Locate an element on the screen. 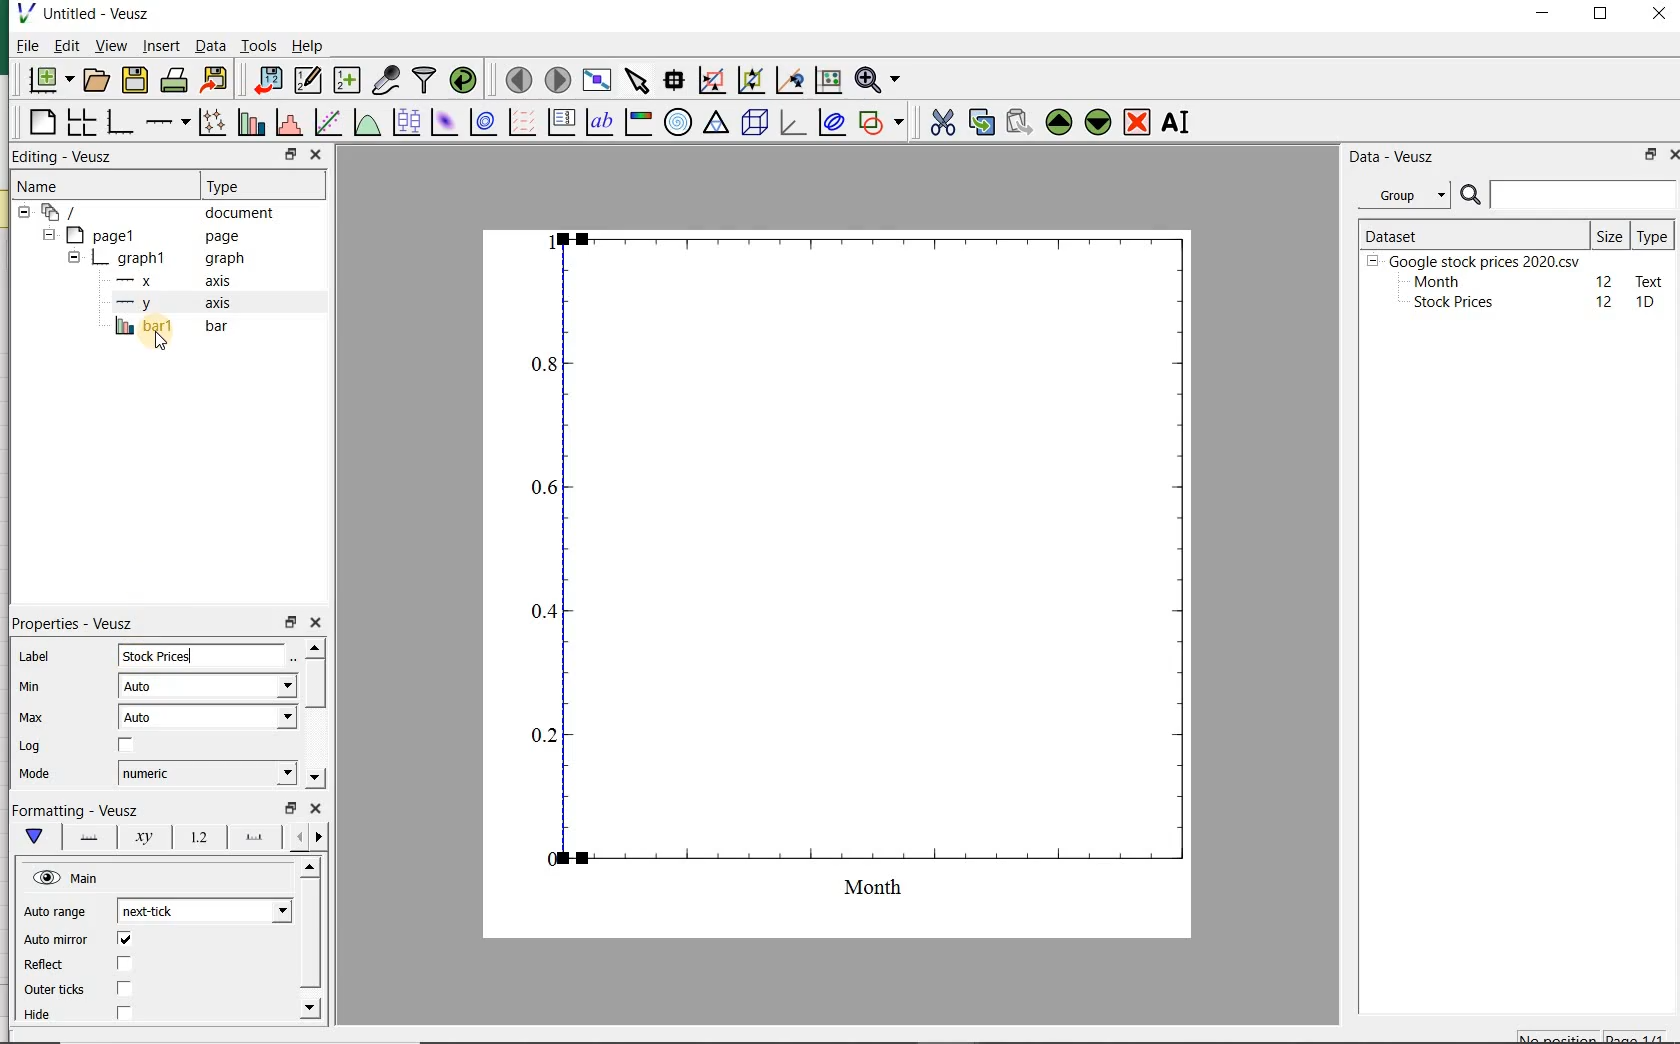 Image resolution: width=1680 pixels, height=1044 pixels. close is located at coordinates (1659, 15).